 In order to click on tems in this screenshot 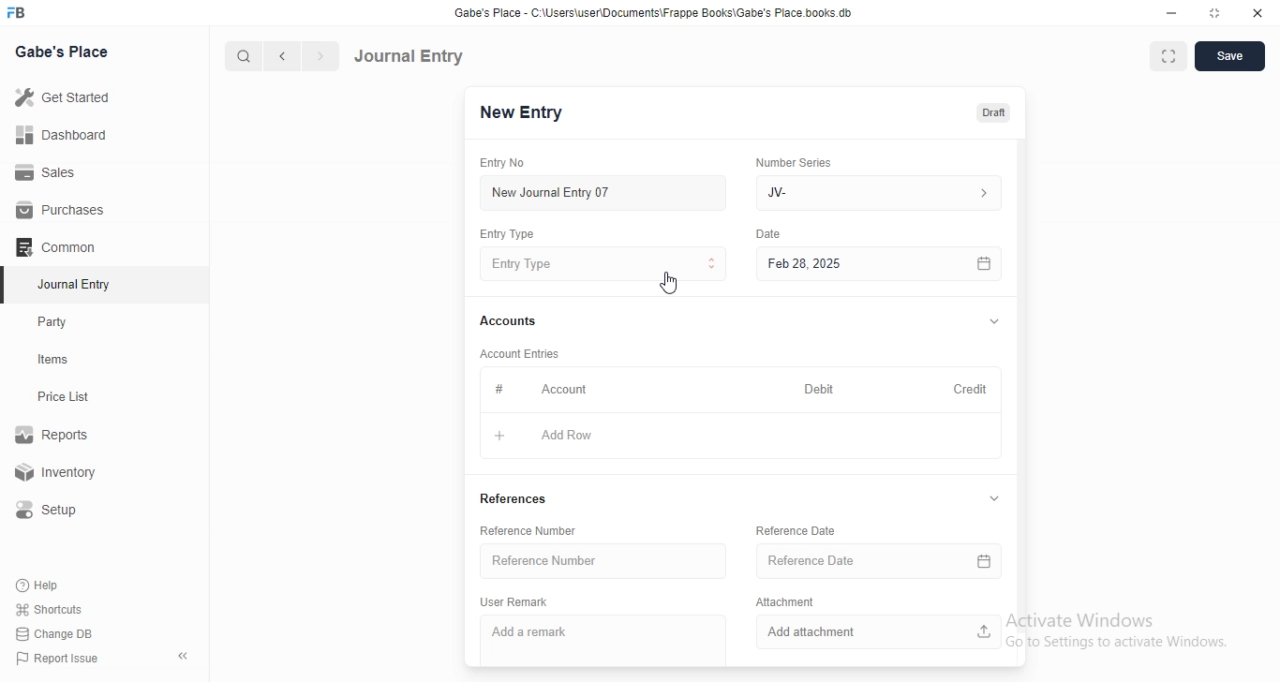, I will do `click(61, 360)`.